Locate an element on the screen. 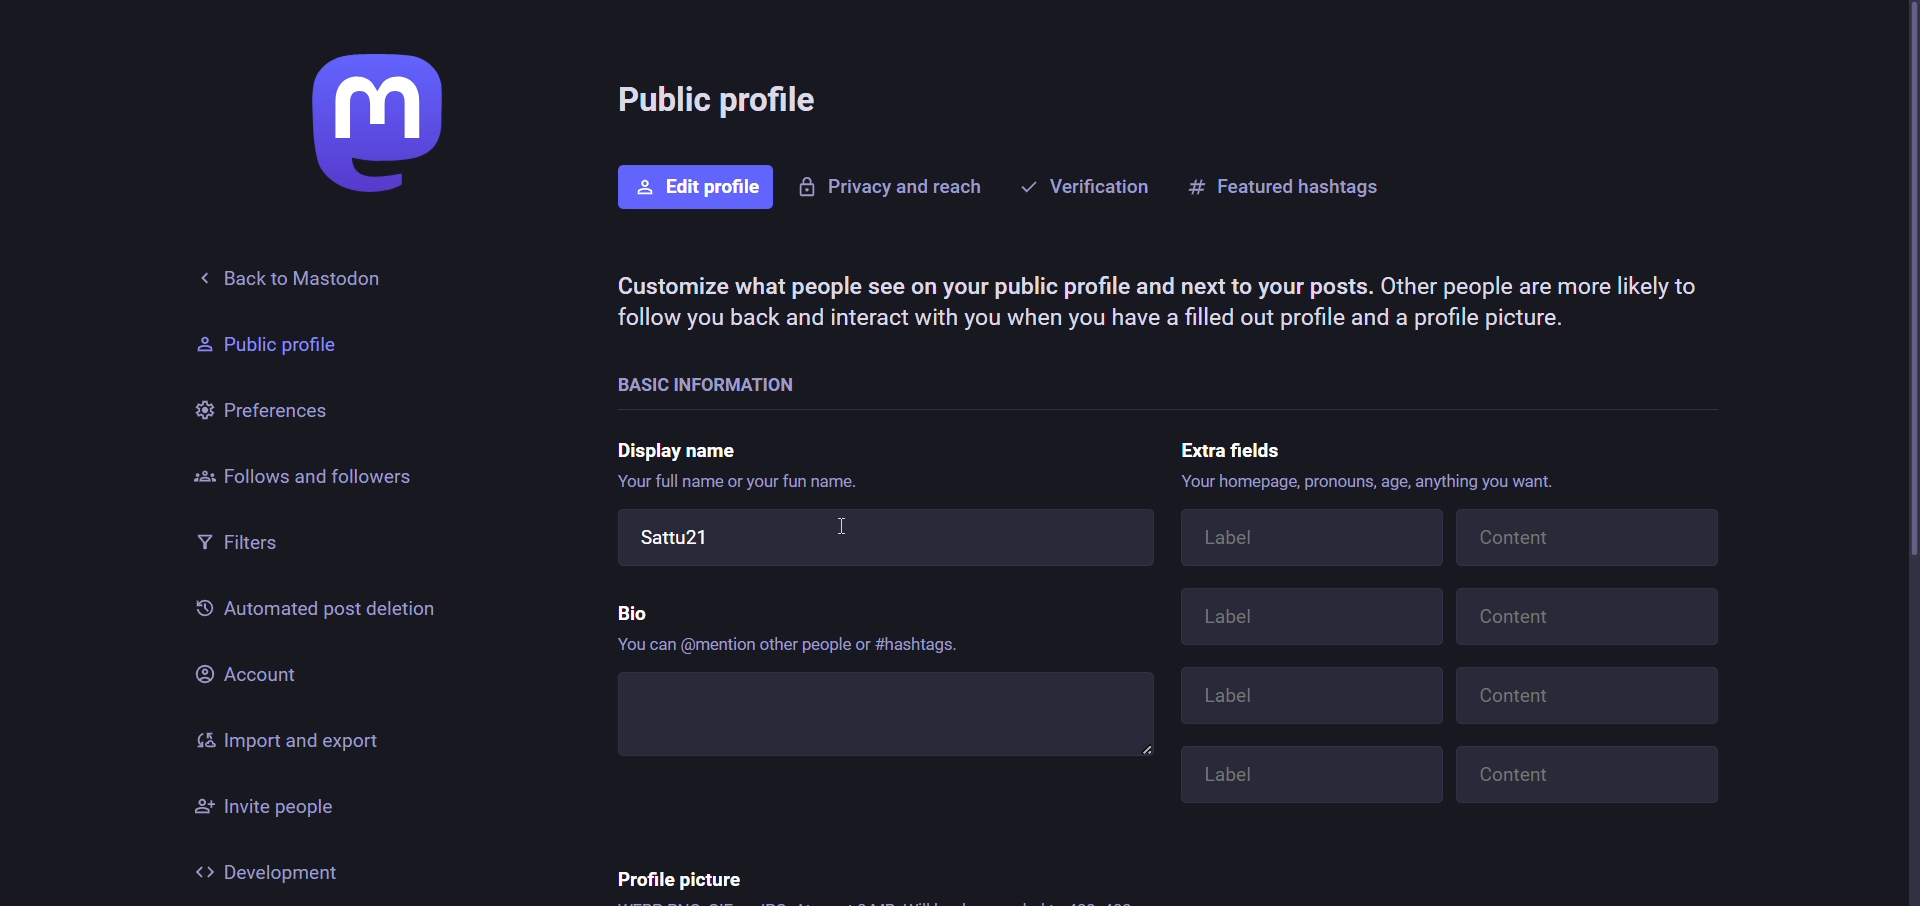 Image resolution: width=1920 pixels, height=906 pixels. Customize what people see on your public profile and next to your posts. Other people are more likely to
follow you back and interact with you when you have a filled out profile and a profile picture. is located at coordinates (1157, 303).